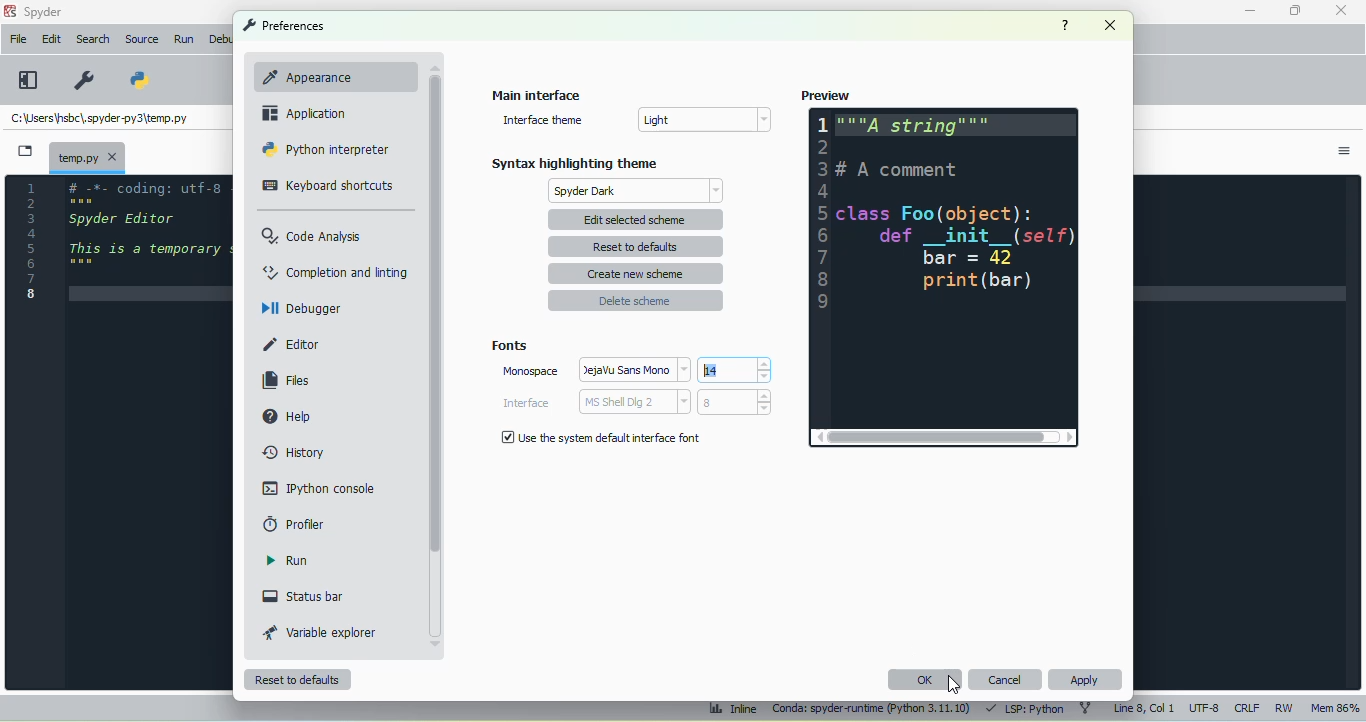 This screenshot has height=722, width=1366. I want to click on debugger, so click(301, 307).